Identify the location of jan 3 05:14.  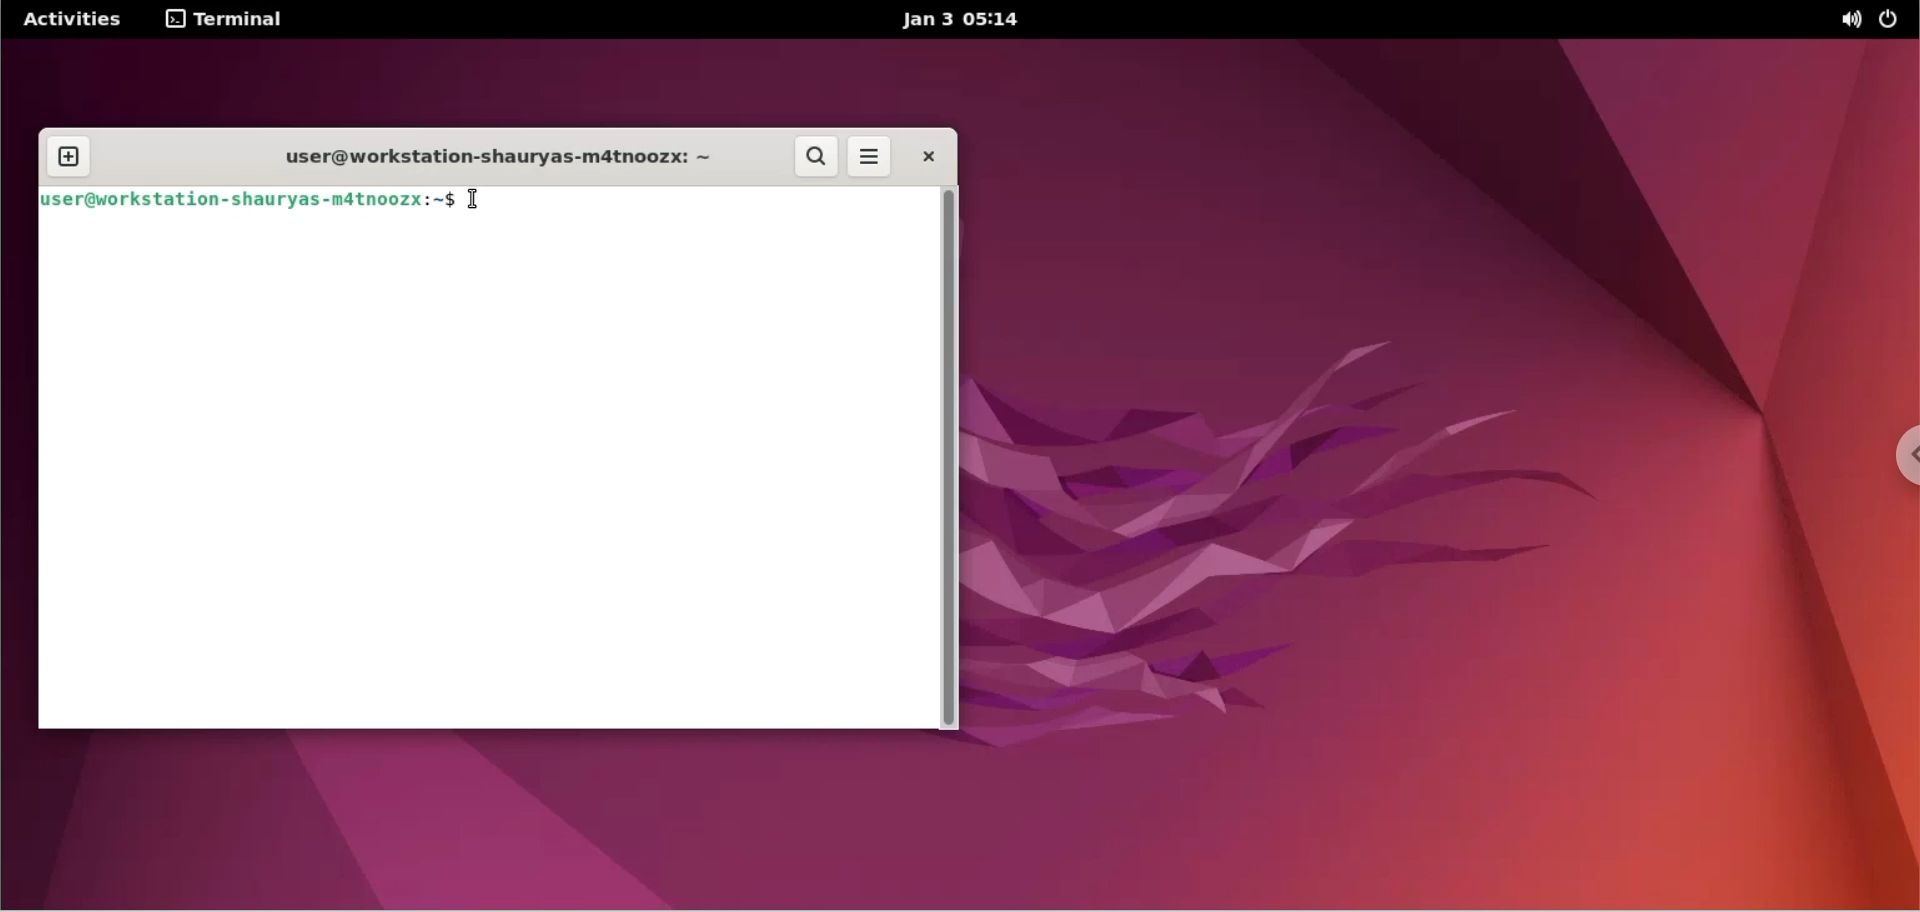
(961, 21).